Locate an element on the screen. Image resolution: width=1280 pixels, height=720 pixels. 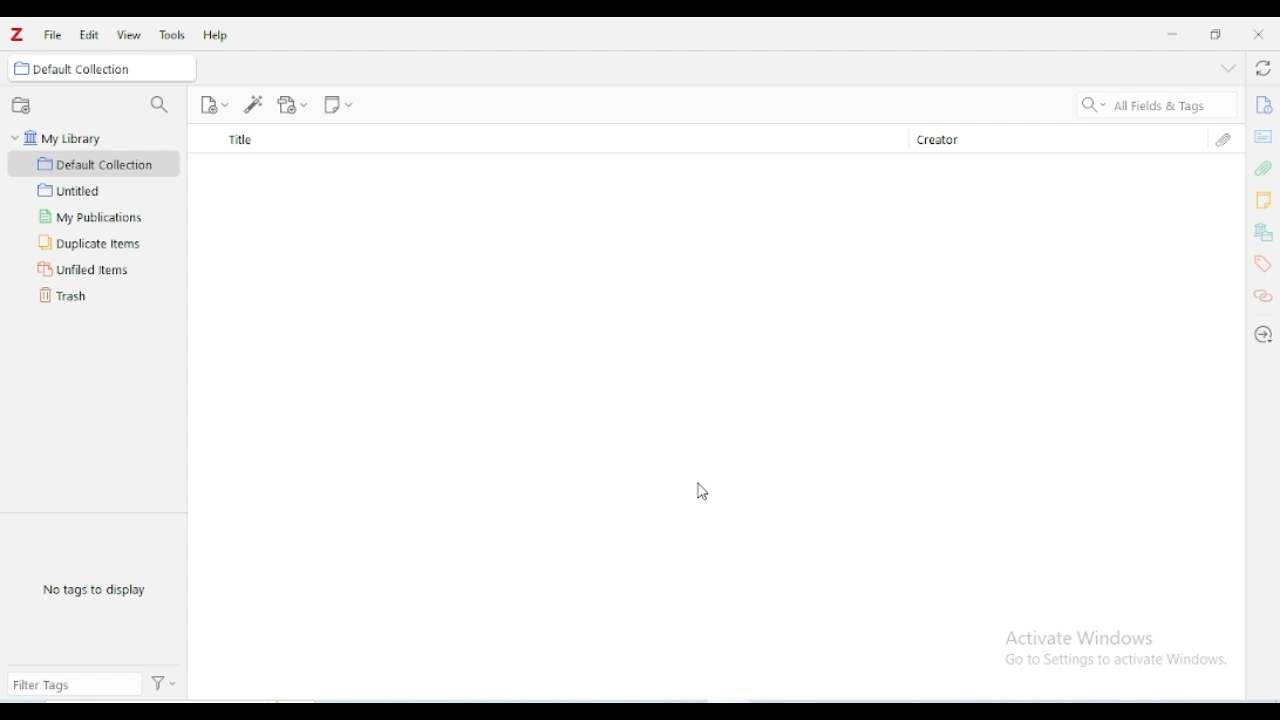
add item(s) by identifier is located at coordinates (254, 104).